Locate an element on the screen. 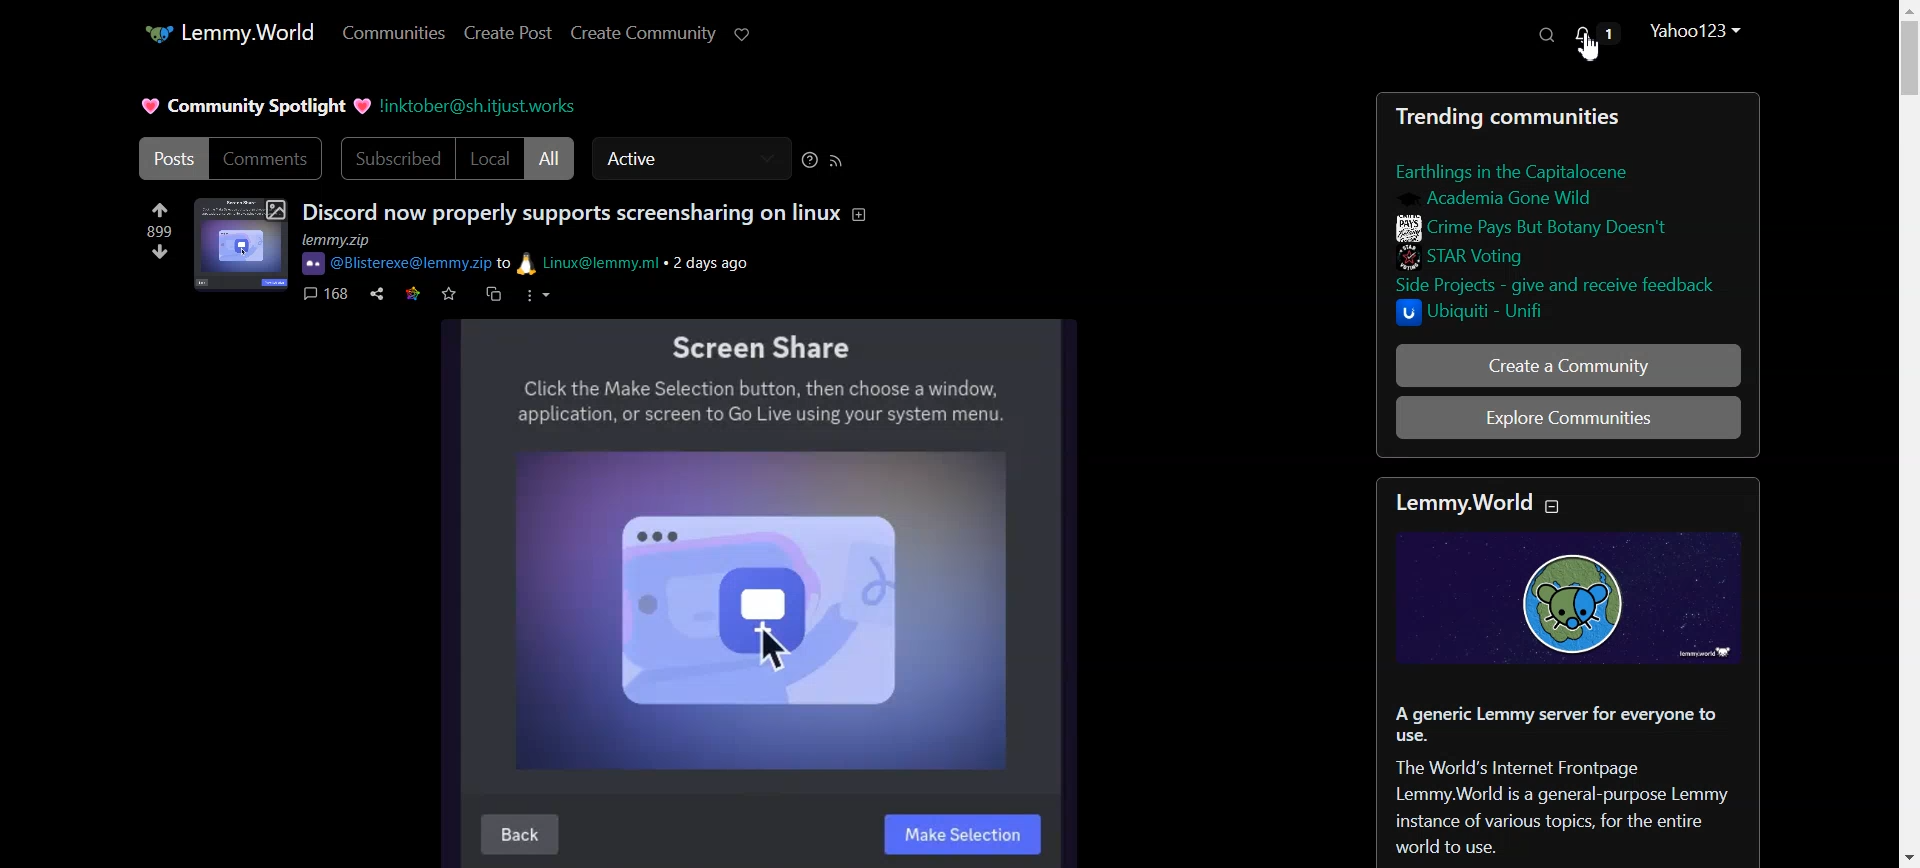 This screenshot has height=868, width=1920. Link is located at coordinates (413, 294).